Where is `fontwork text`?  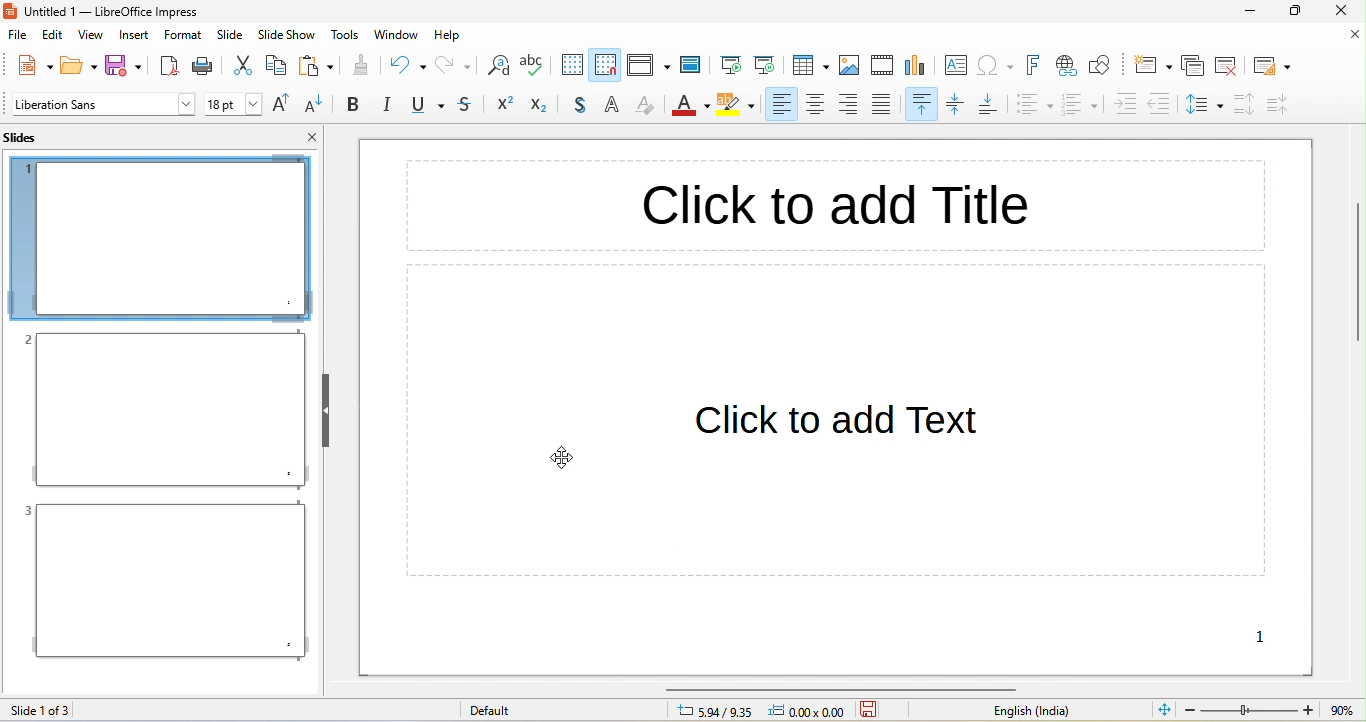 fontwork text is located at coordinates (1037, 65).